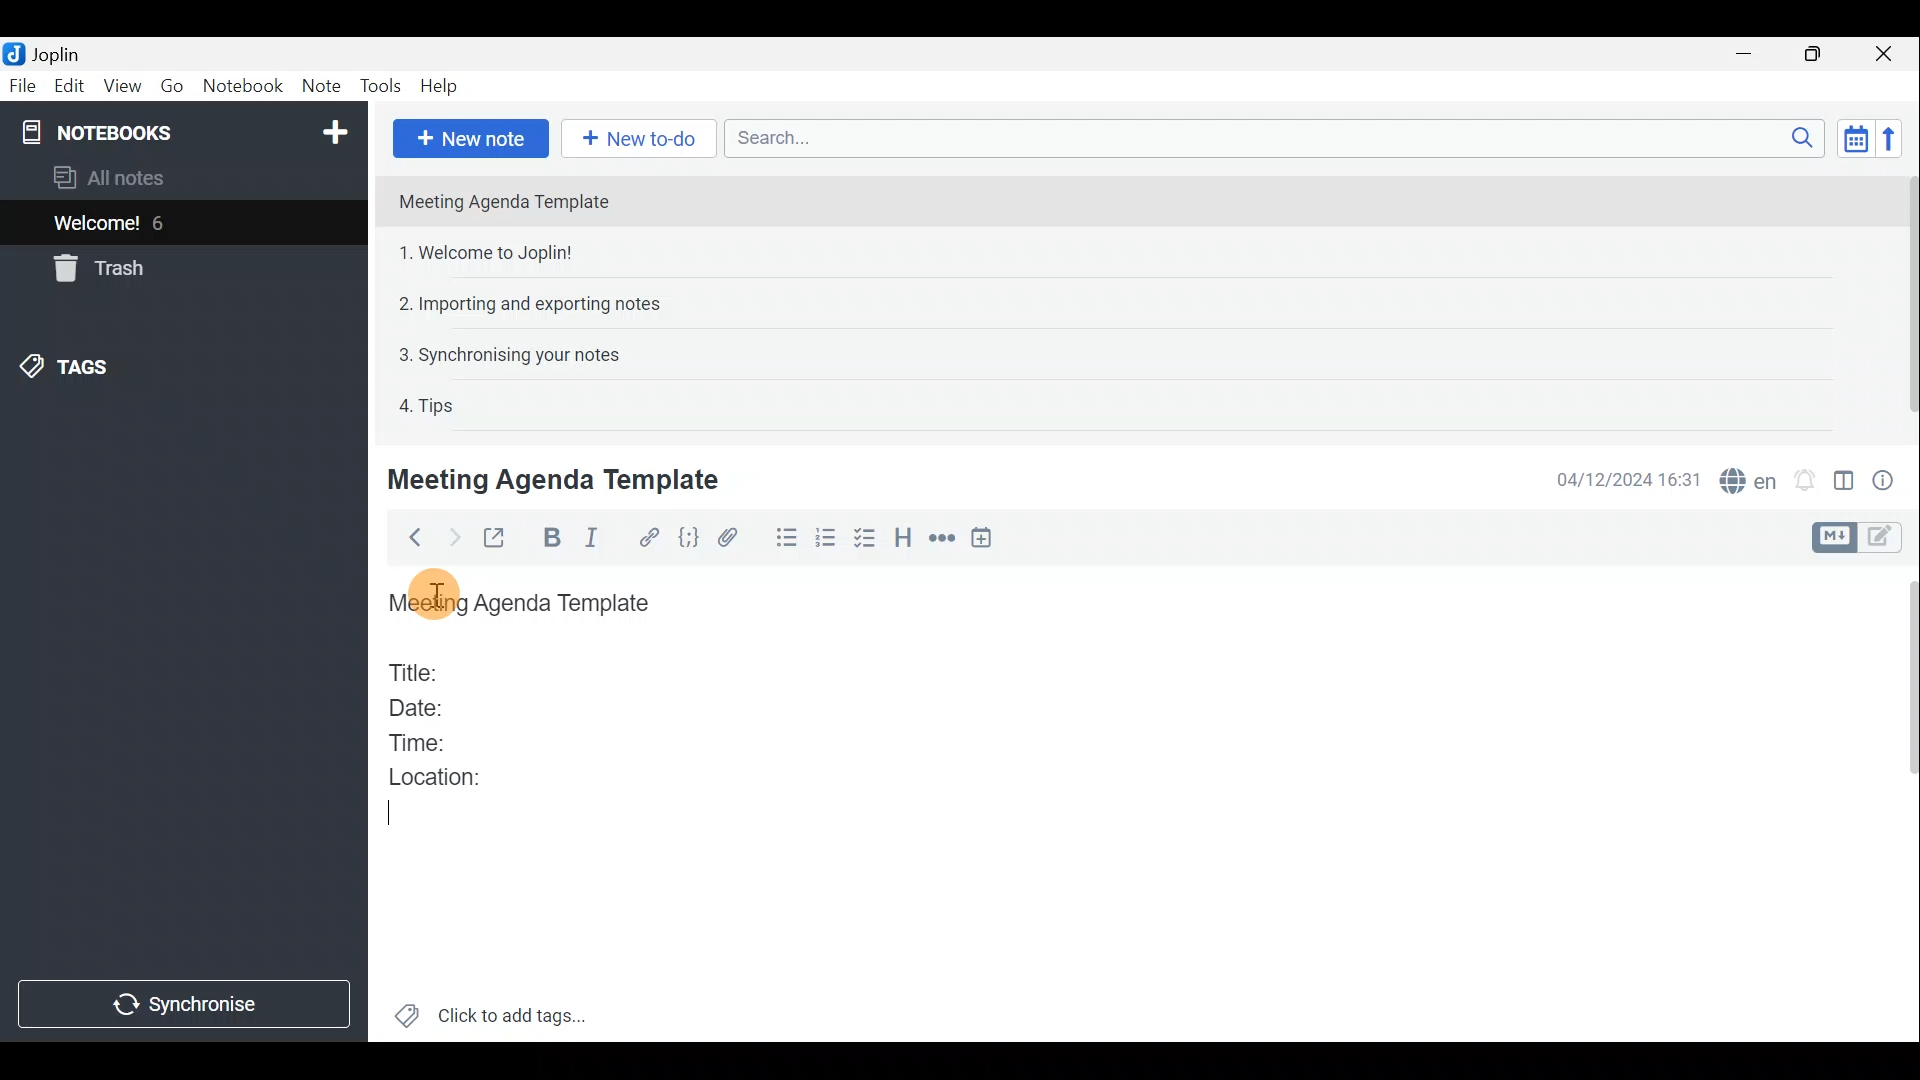  What do you see at coordinates (1750, 478) in the screenshot?
I see `Spell checker` at bounding box center [1750, 478].